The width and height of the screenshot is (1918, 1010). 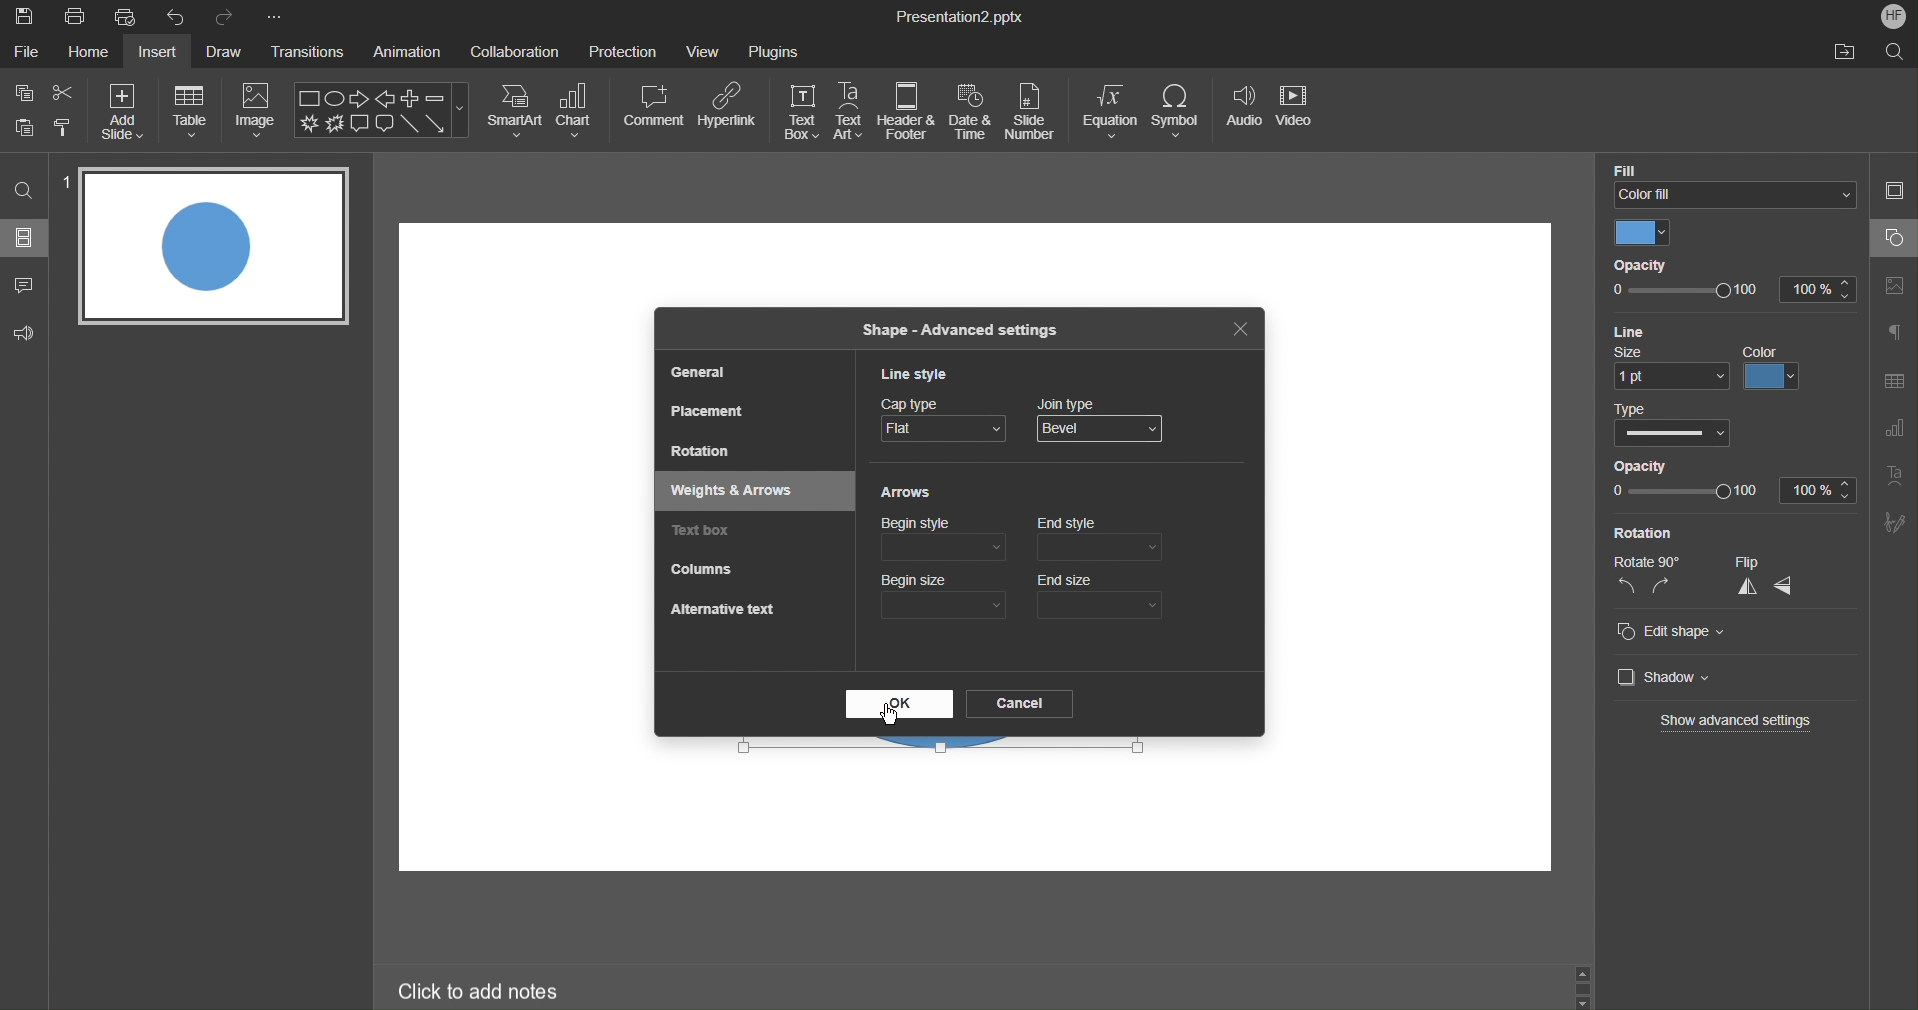 What do you see at coordinates (1763, 563) in the screenshot?
I see `Flip` at bounding box center [1763, 563].